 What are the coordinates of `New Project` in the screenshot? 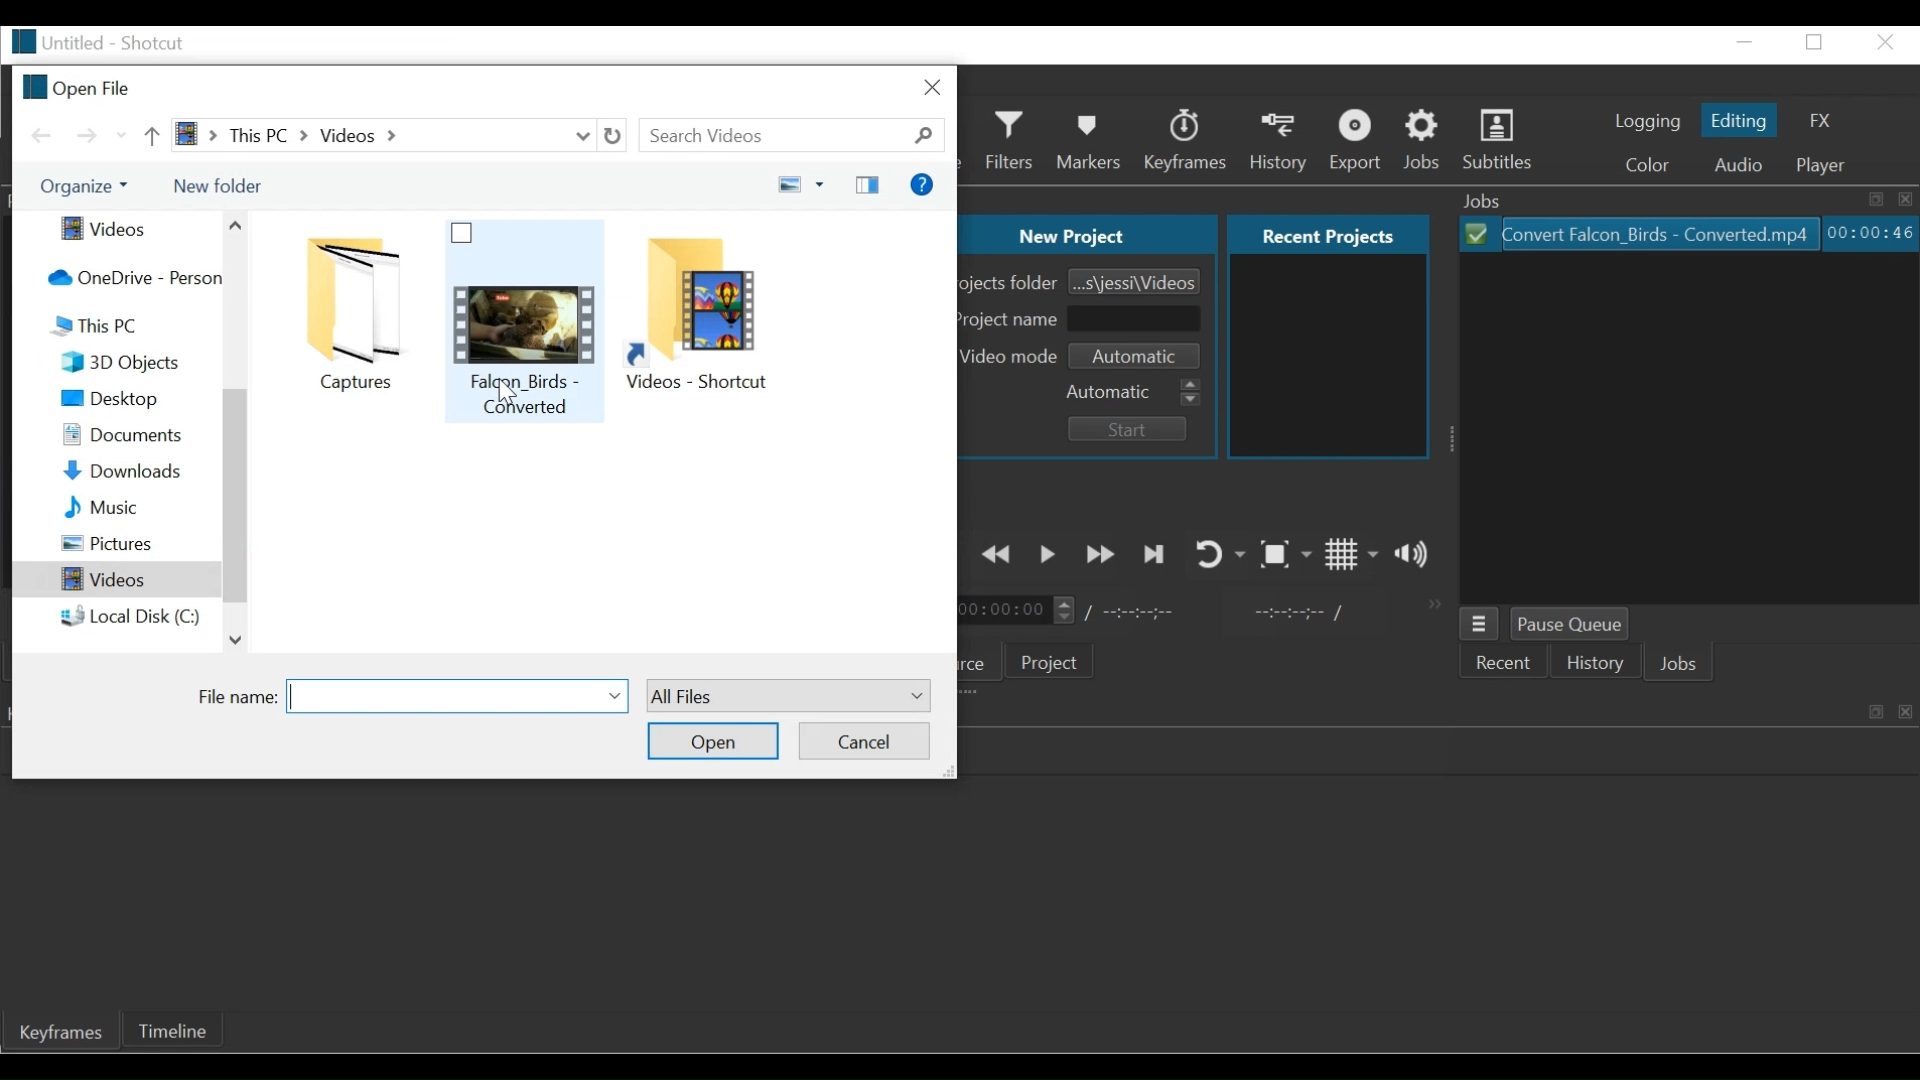 It's located at (1088, 234).